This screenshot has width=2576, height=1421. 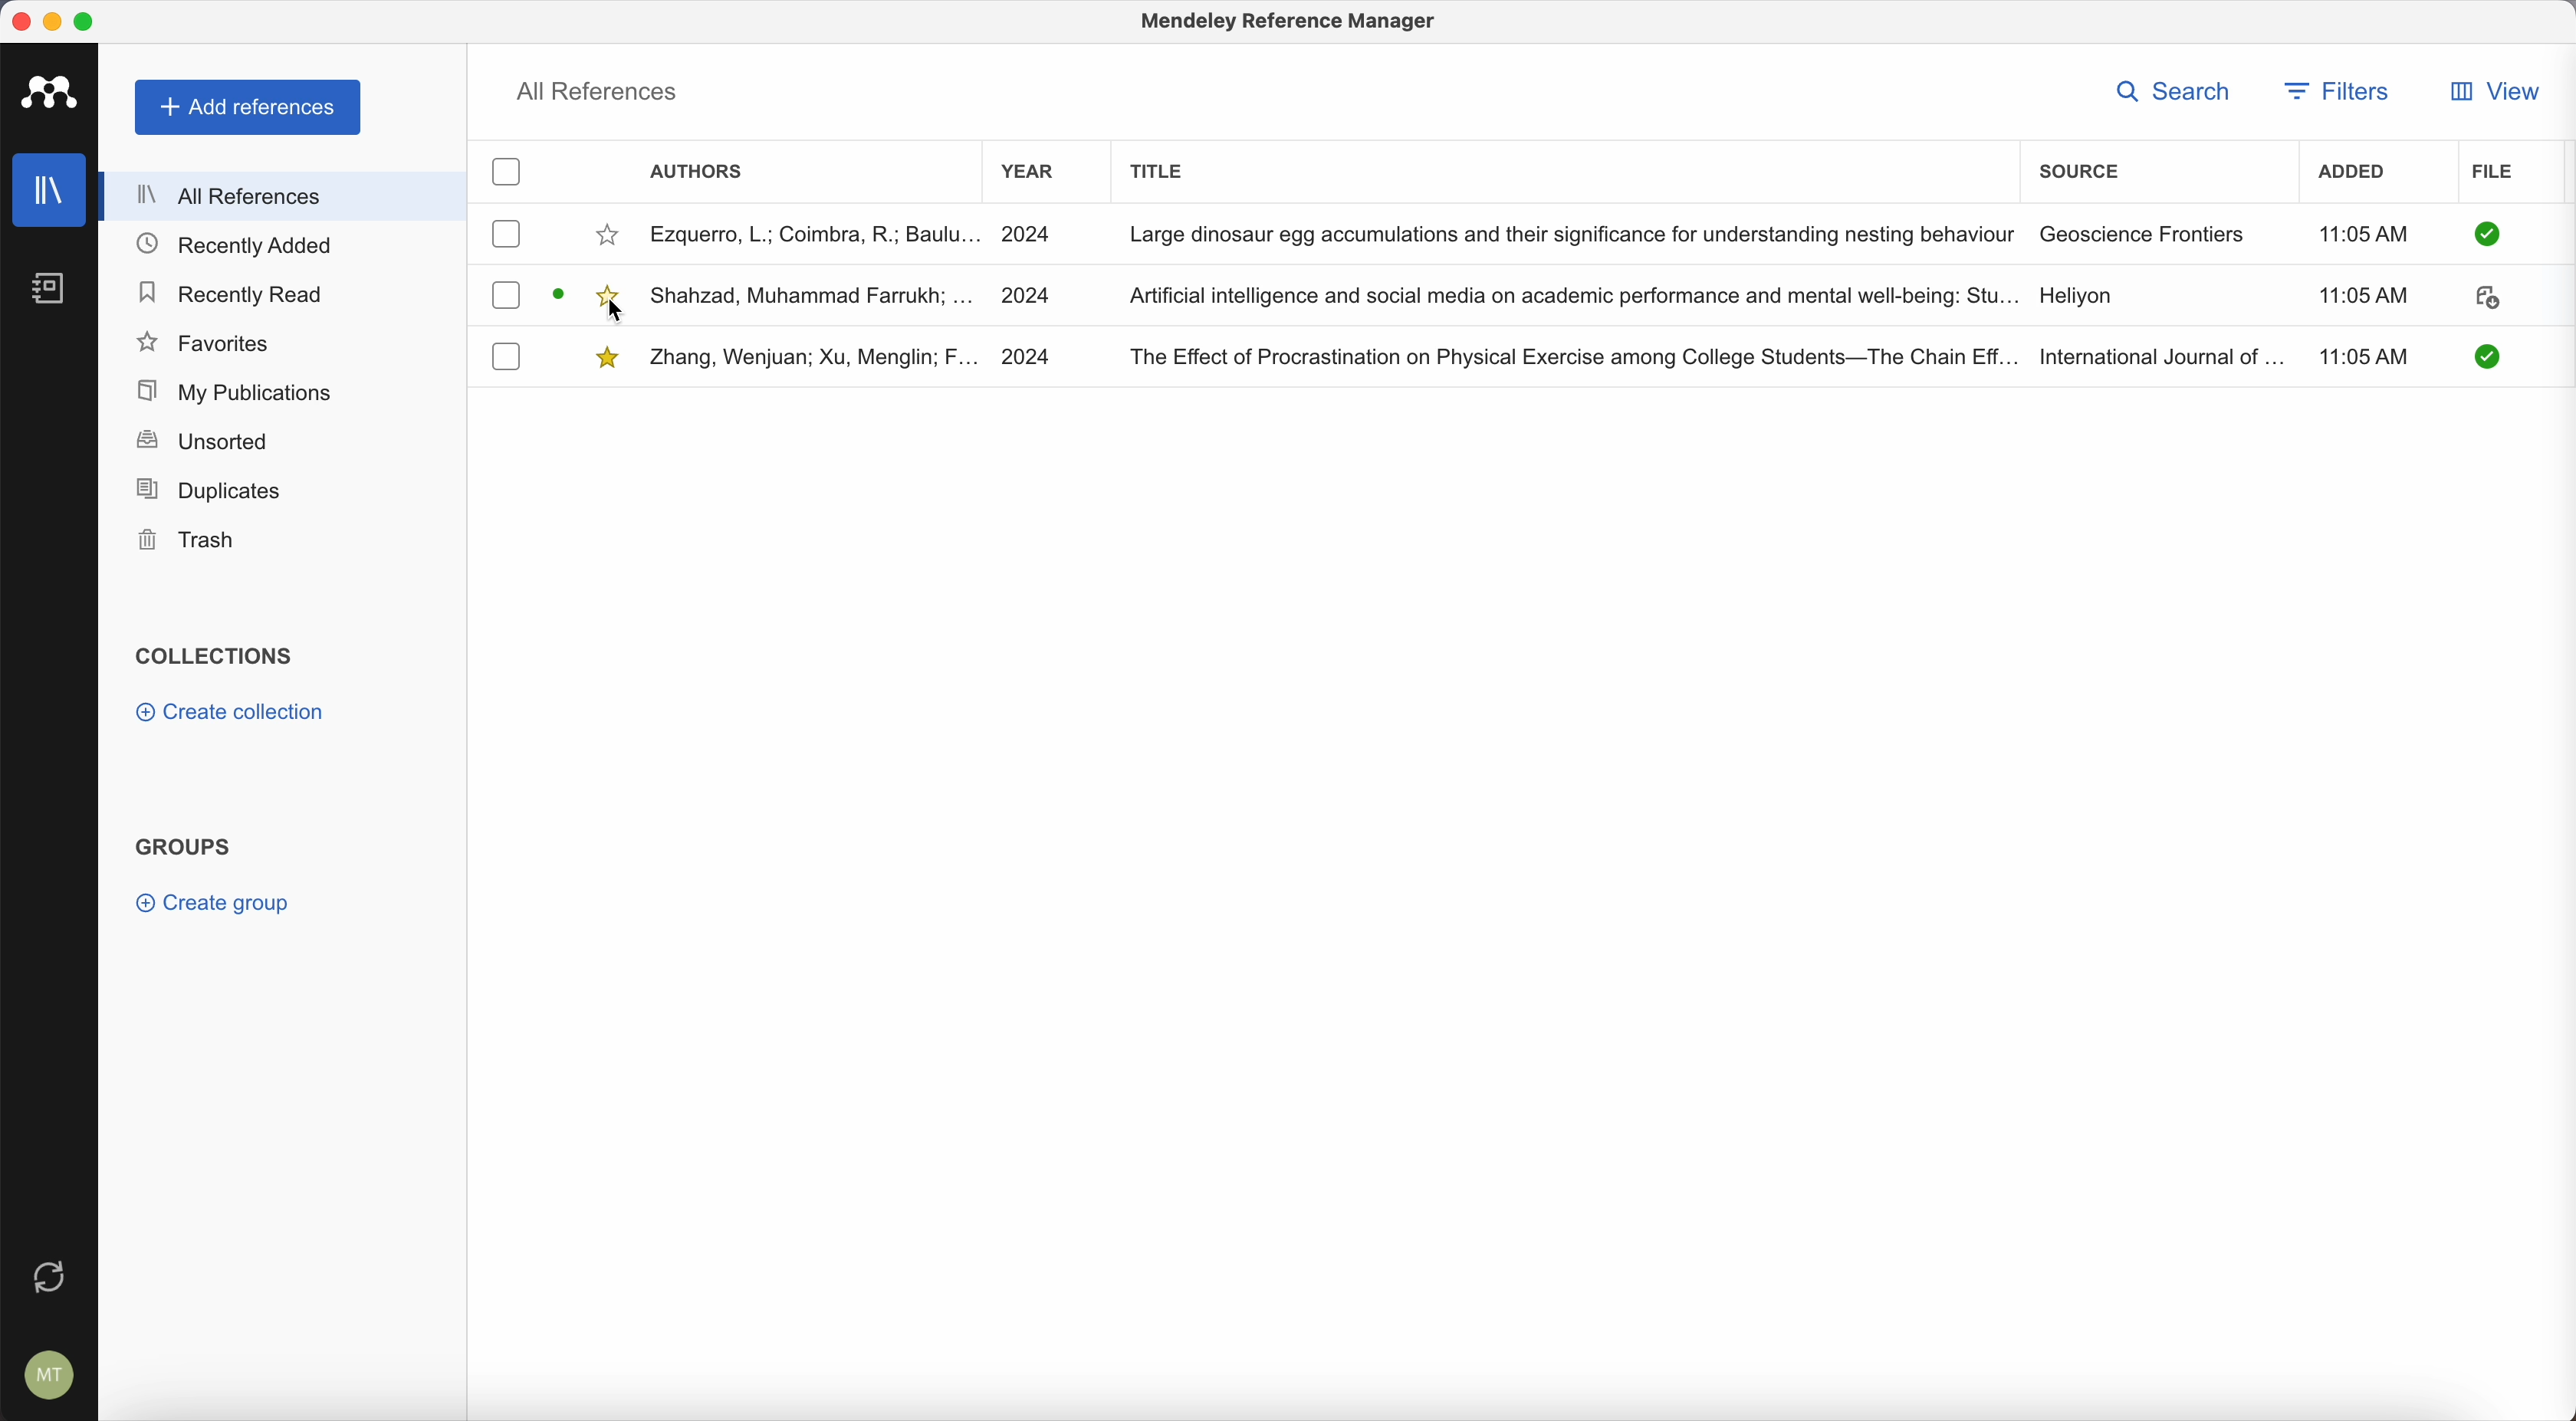 I want to click on Geoscience Frontiers, so click(x=2143, y=233).